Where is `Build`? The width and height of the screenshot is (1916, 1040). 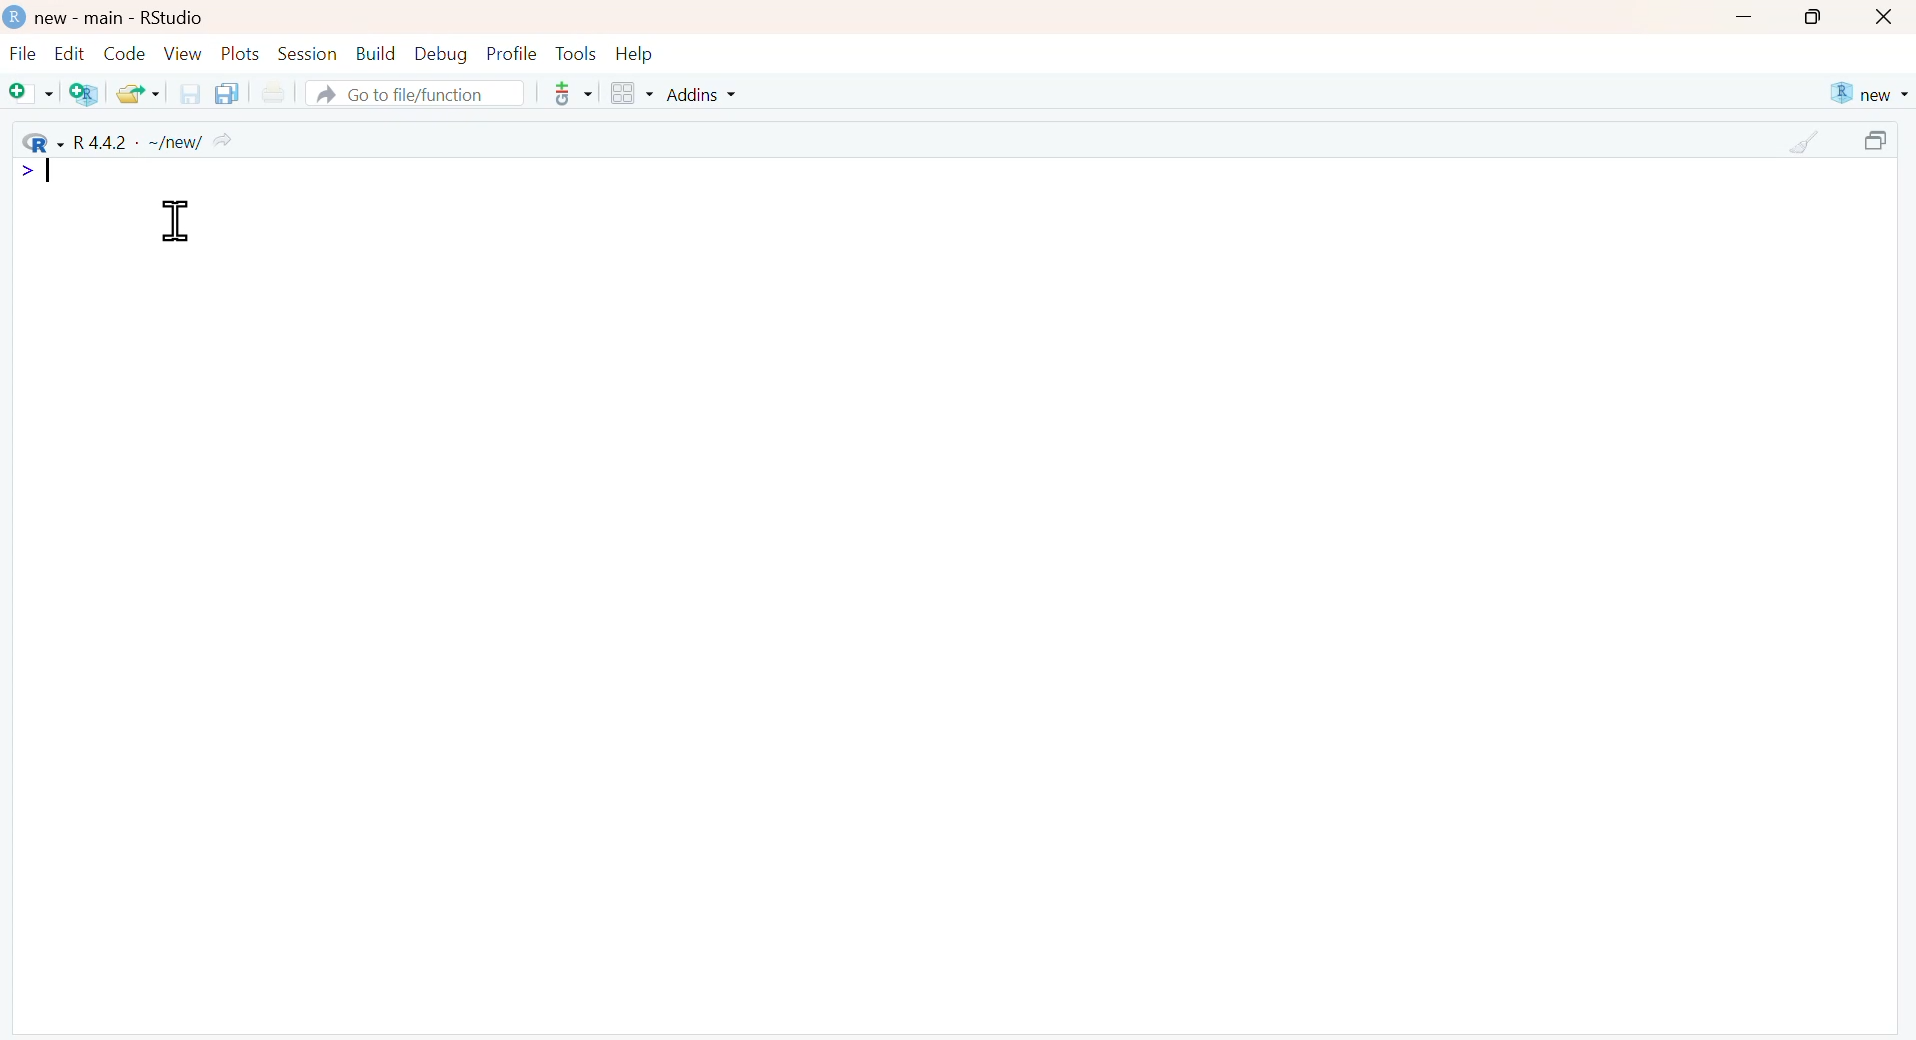
Build is located at coordinates (375, 54).